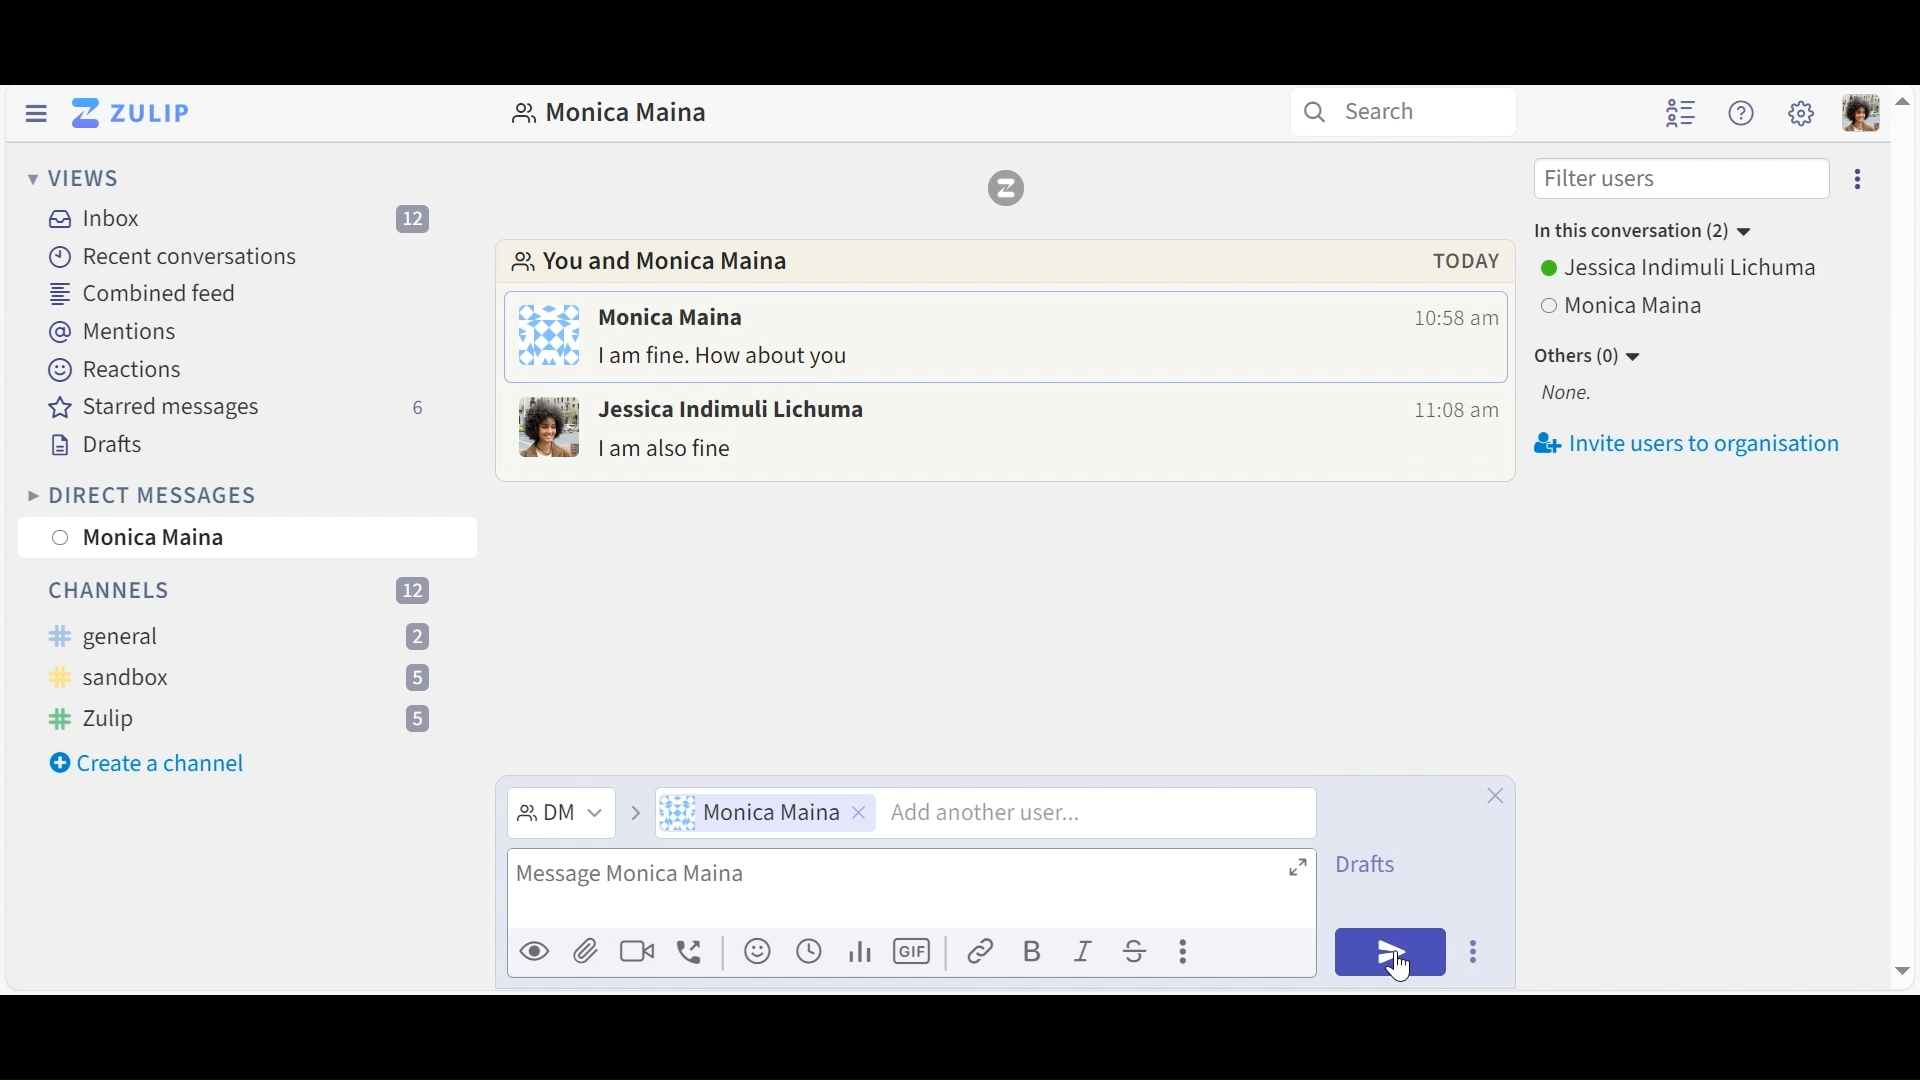 The image size is (1920, 1080). I want to click on Add another user, so click(1088, 811).